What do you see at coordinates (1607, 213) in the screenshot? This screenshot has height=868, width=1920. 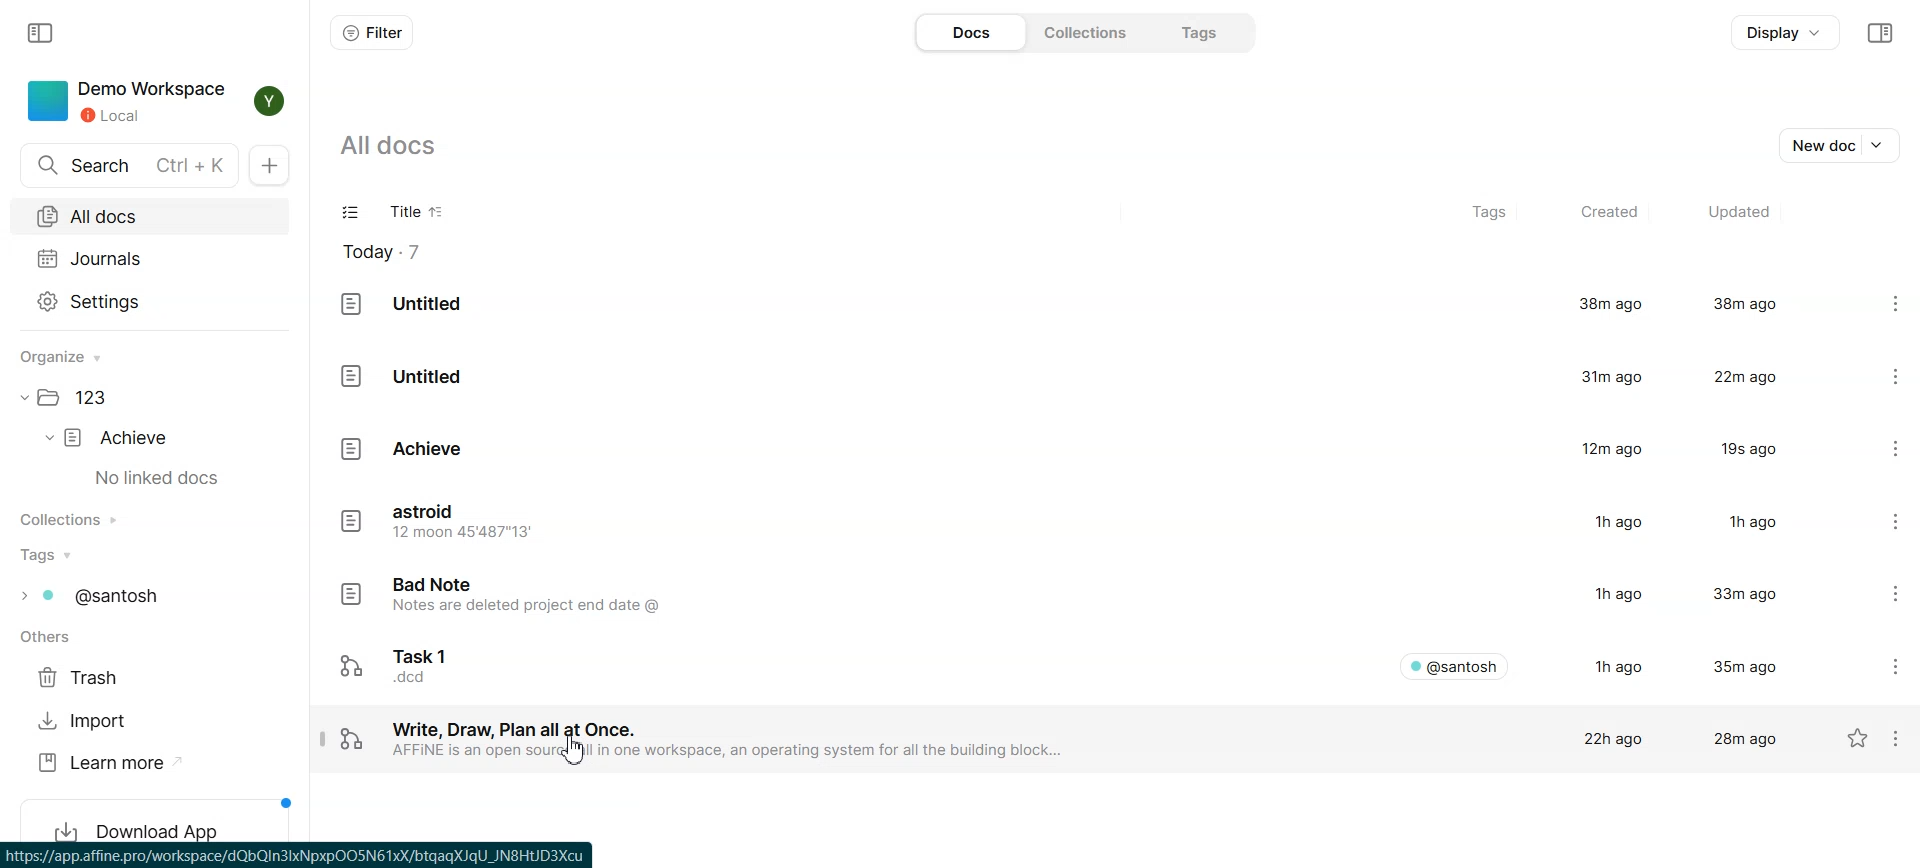 I see `Created` at bounding box center [1607, 213].